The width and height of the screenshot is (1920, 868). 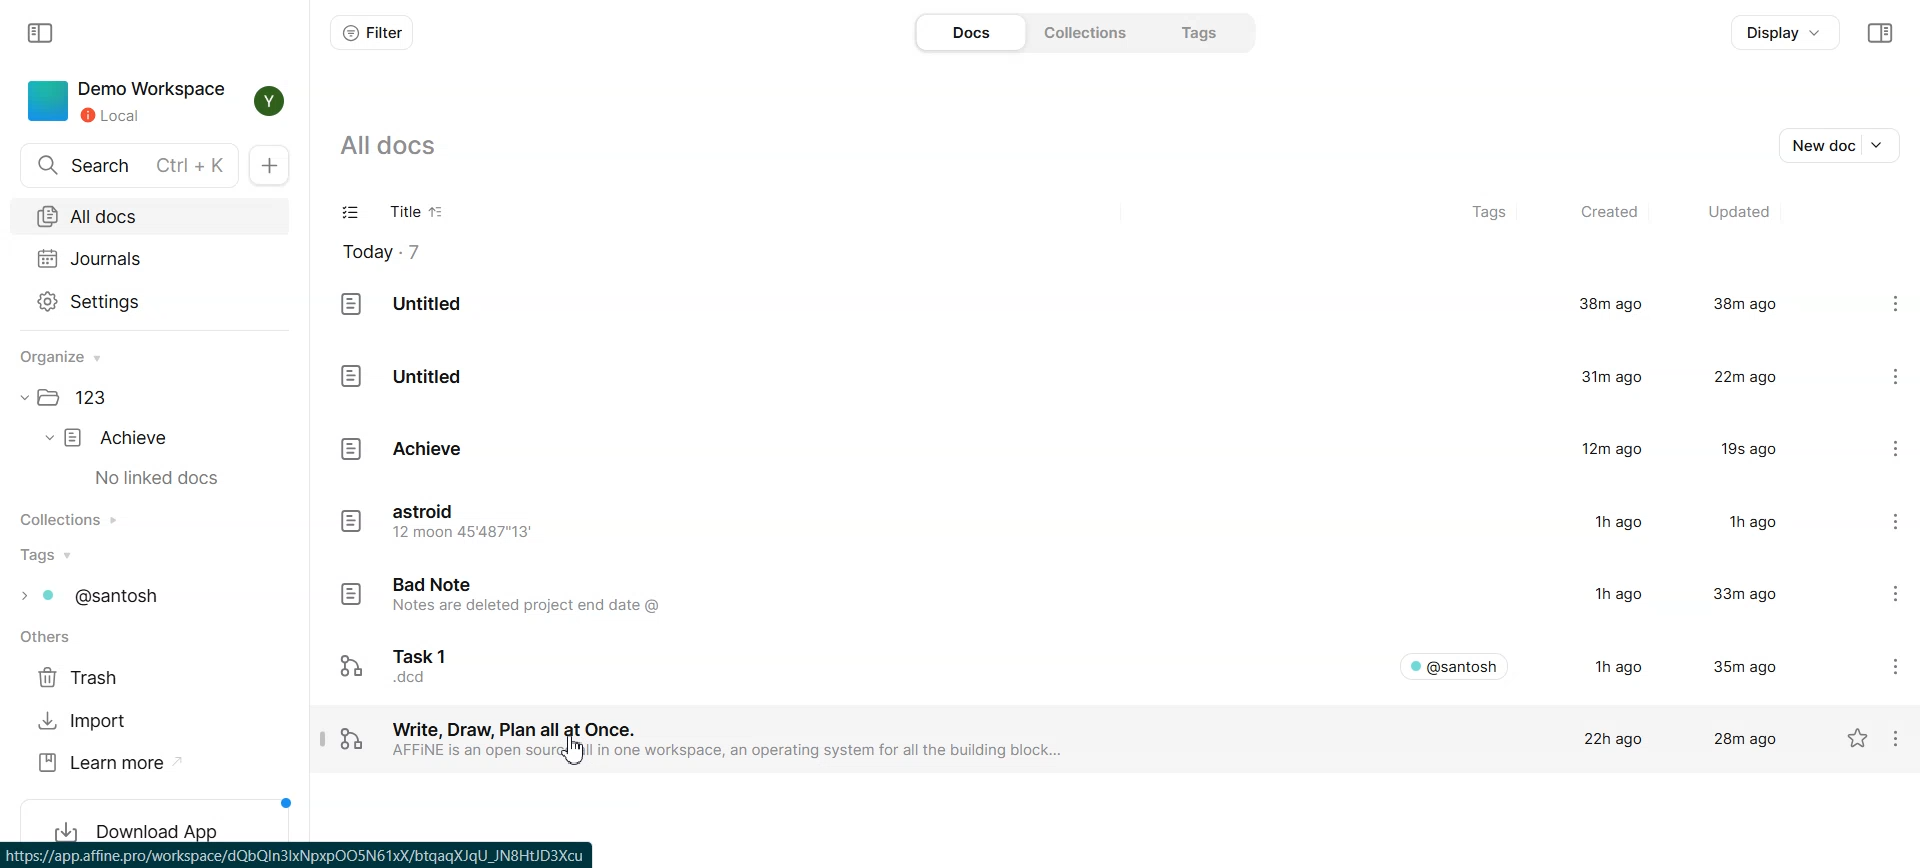 What do you see at coordinates (1194, 32) in the screenshot?
I see `Tags` at bounding box center [1194, 32].